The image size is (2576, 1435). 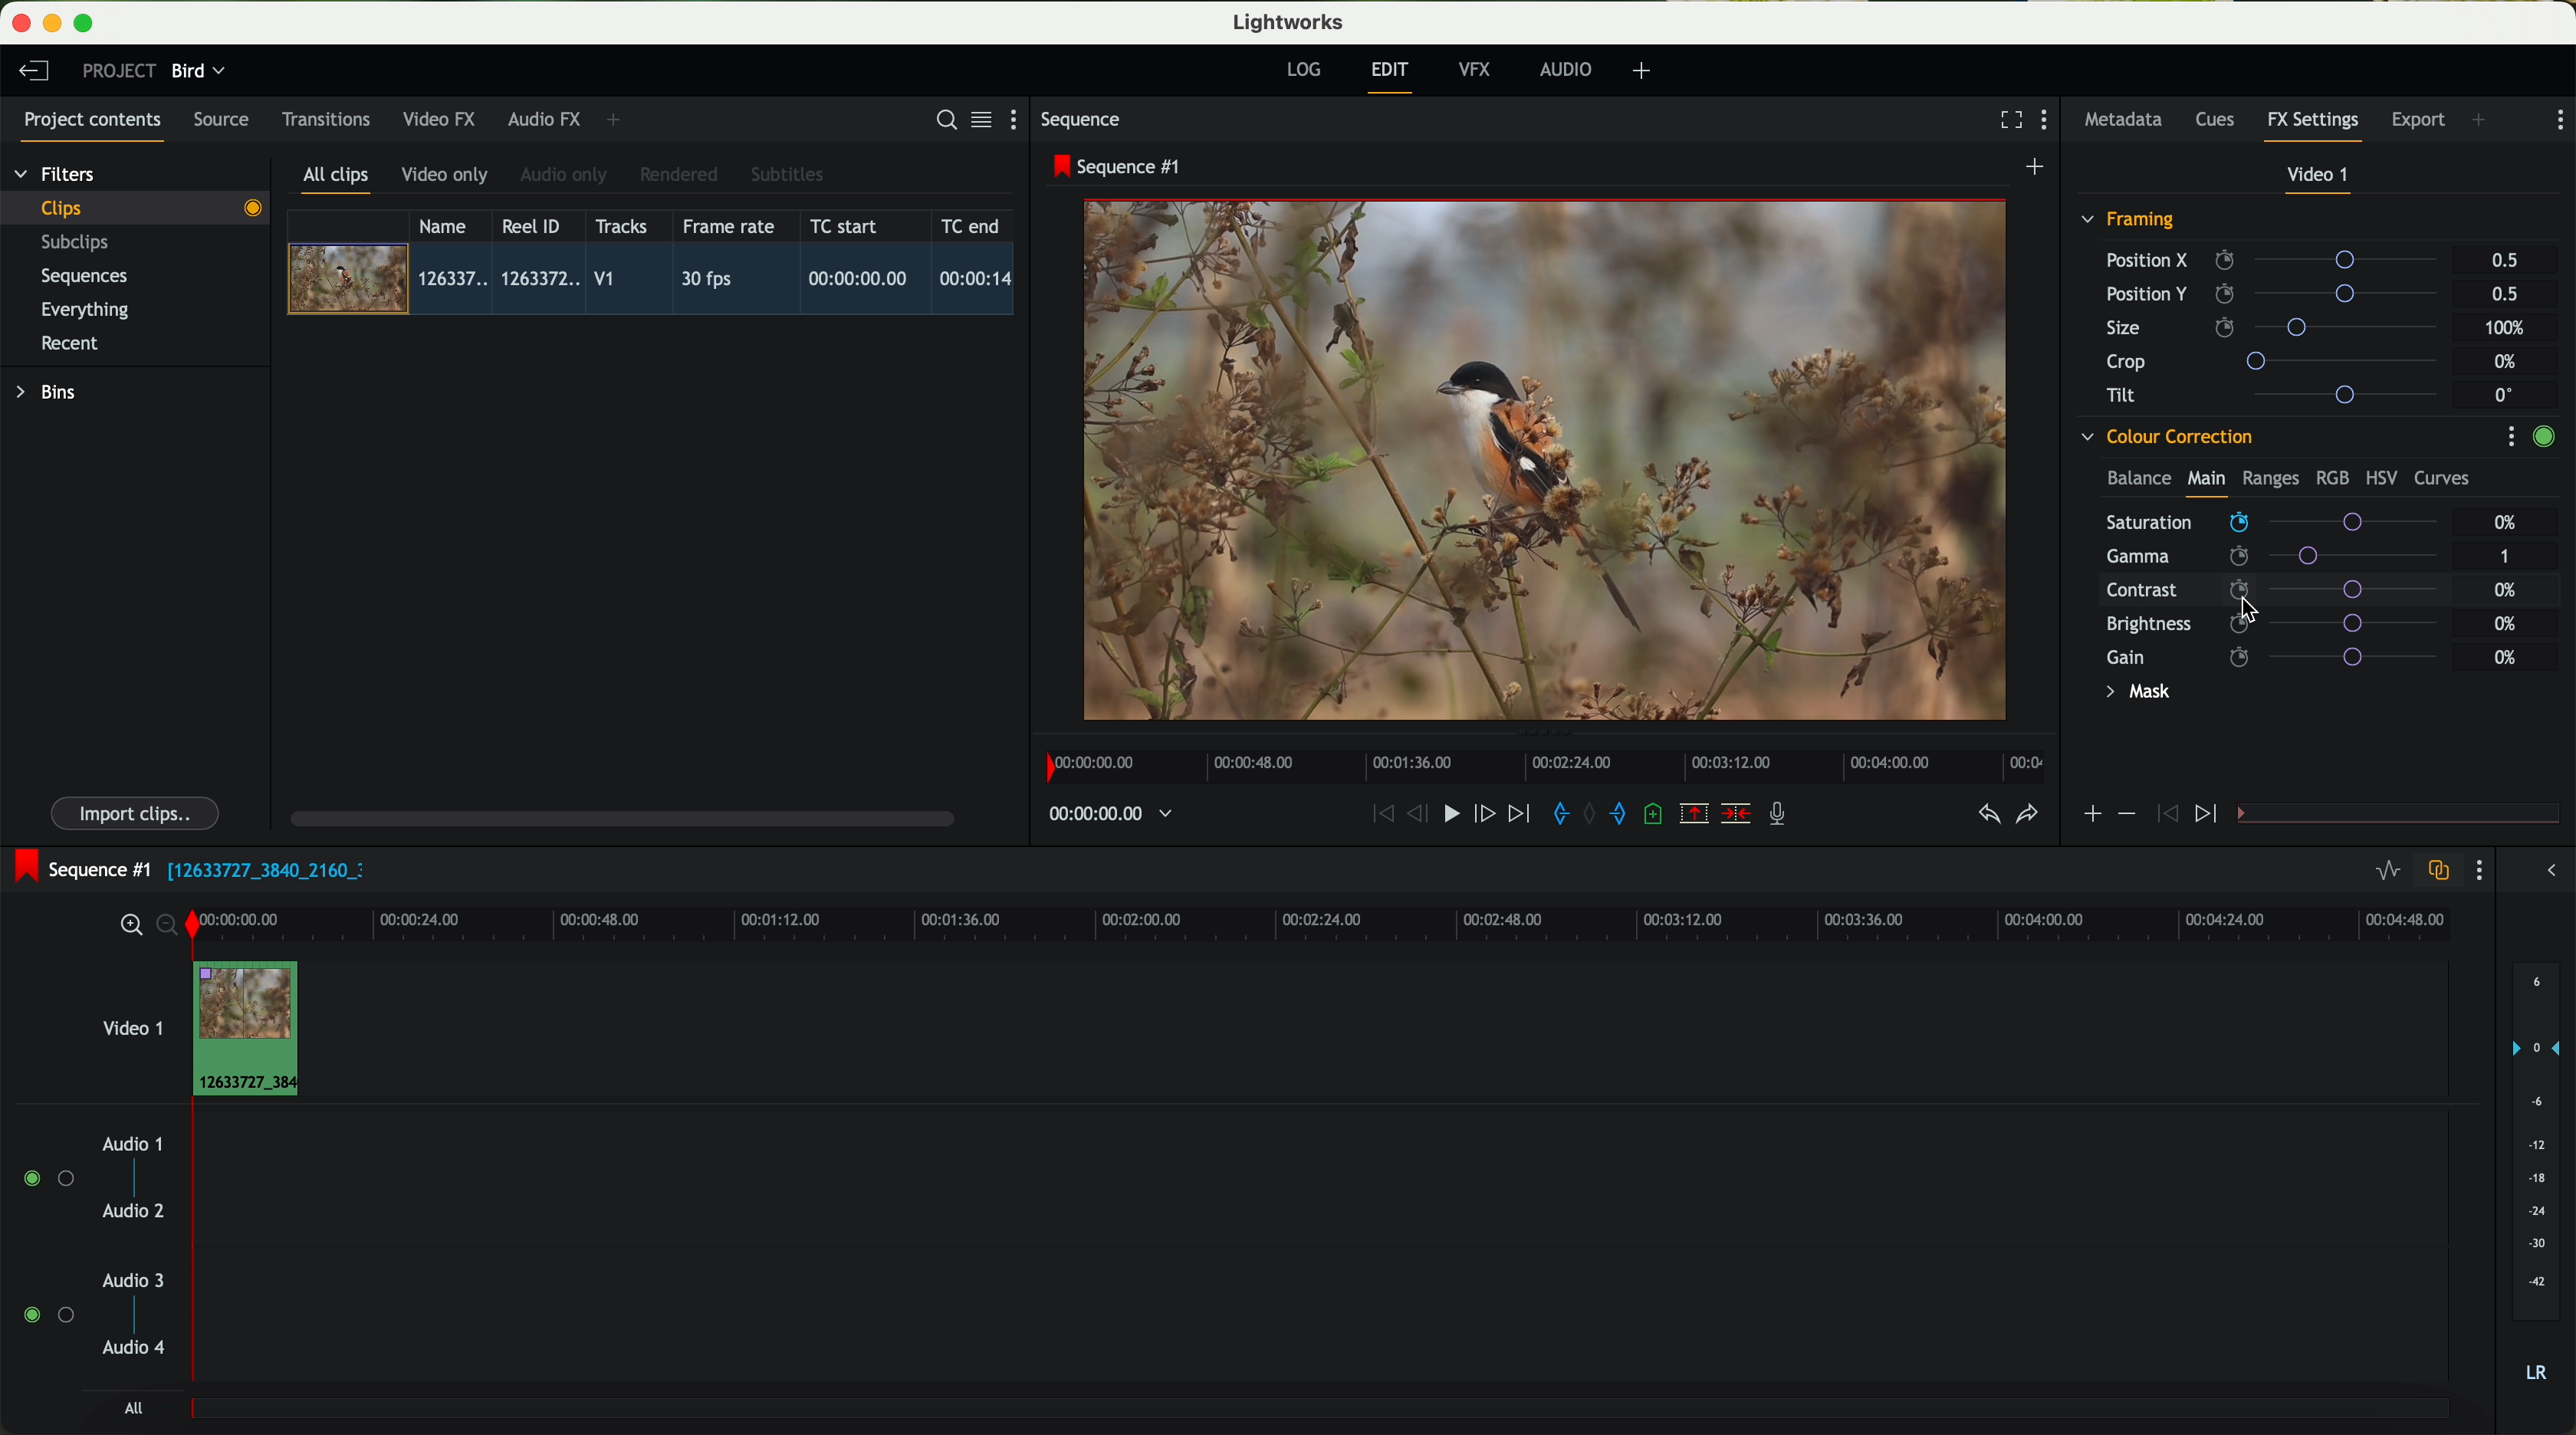 What do you see at coordinates (1566, 69) in the screenshot?
I see `audio` at bounding box center [1566, 69].